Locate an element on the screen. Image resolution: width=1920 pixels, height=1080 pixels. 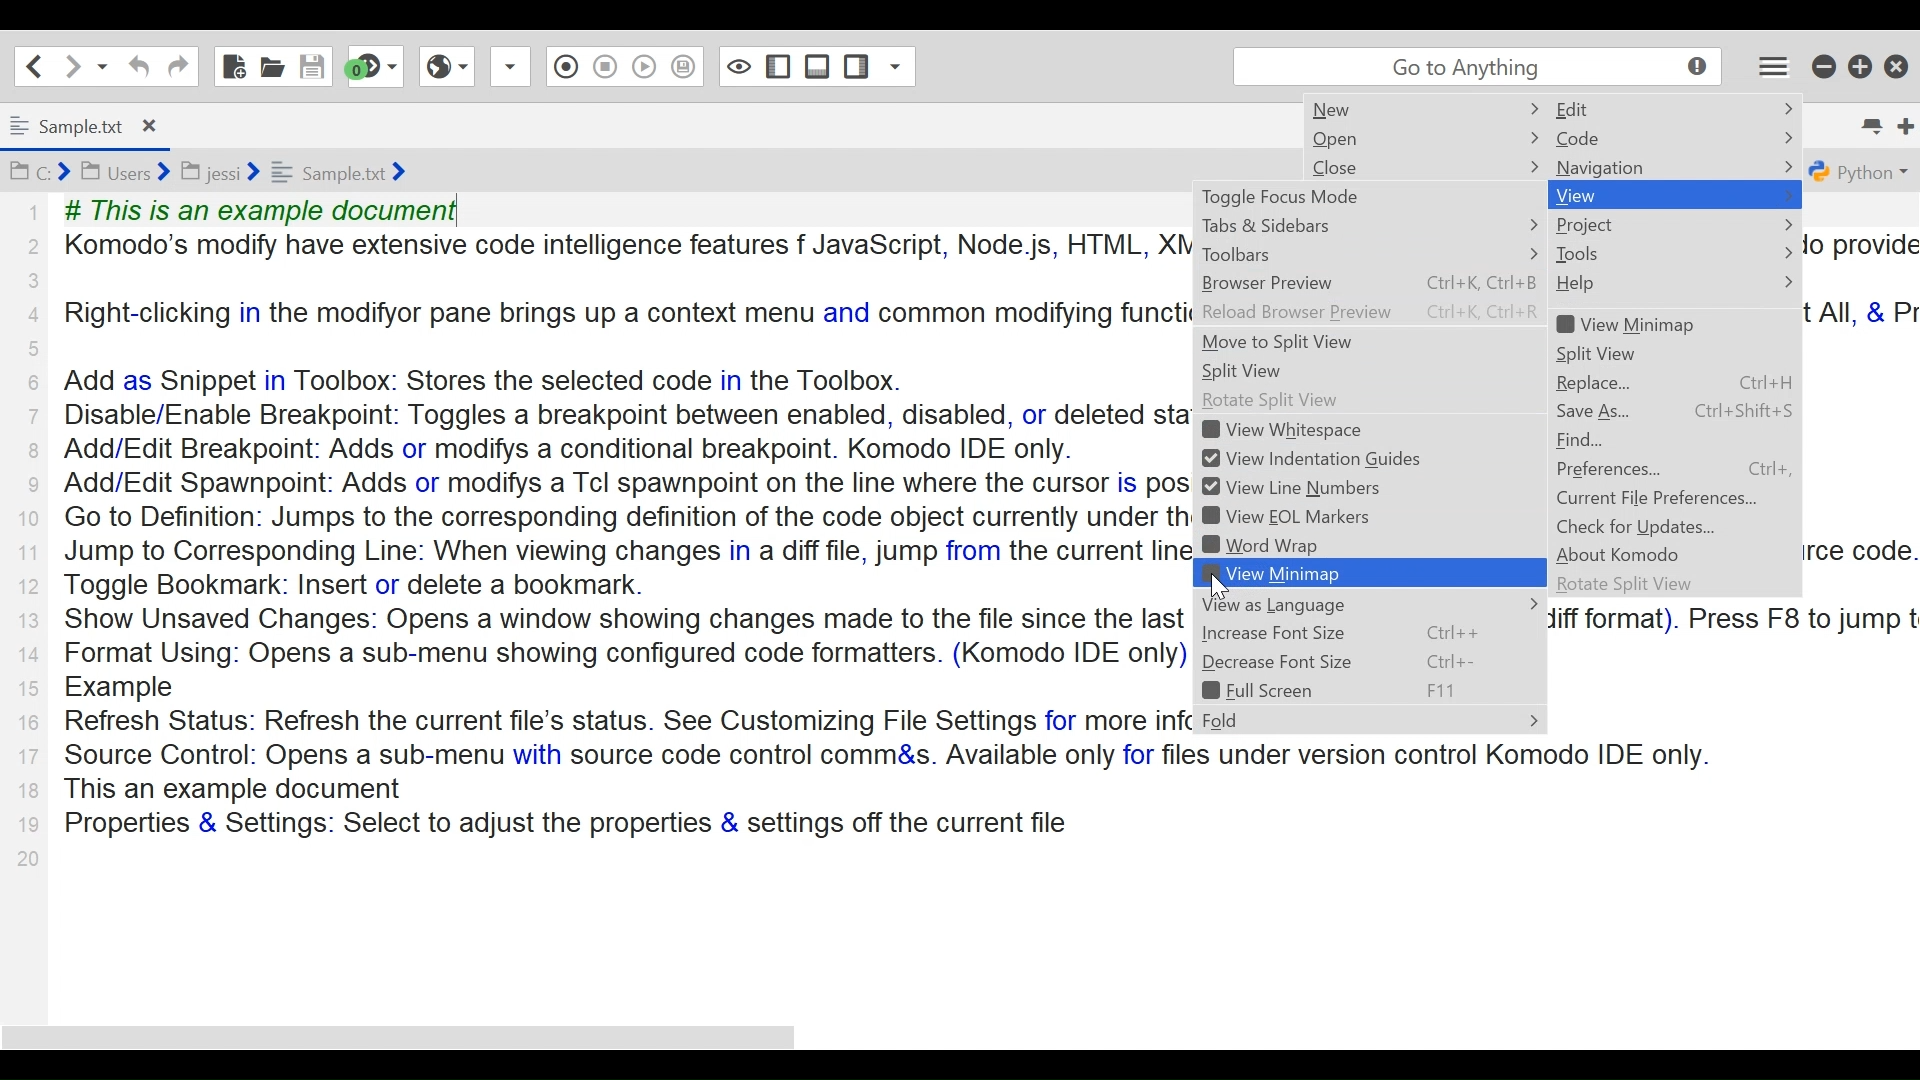
Split View is located at coordinates (1628, 353).